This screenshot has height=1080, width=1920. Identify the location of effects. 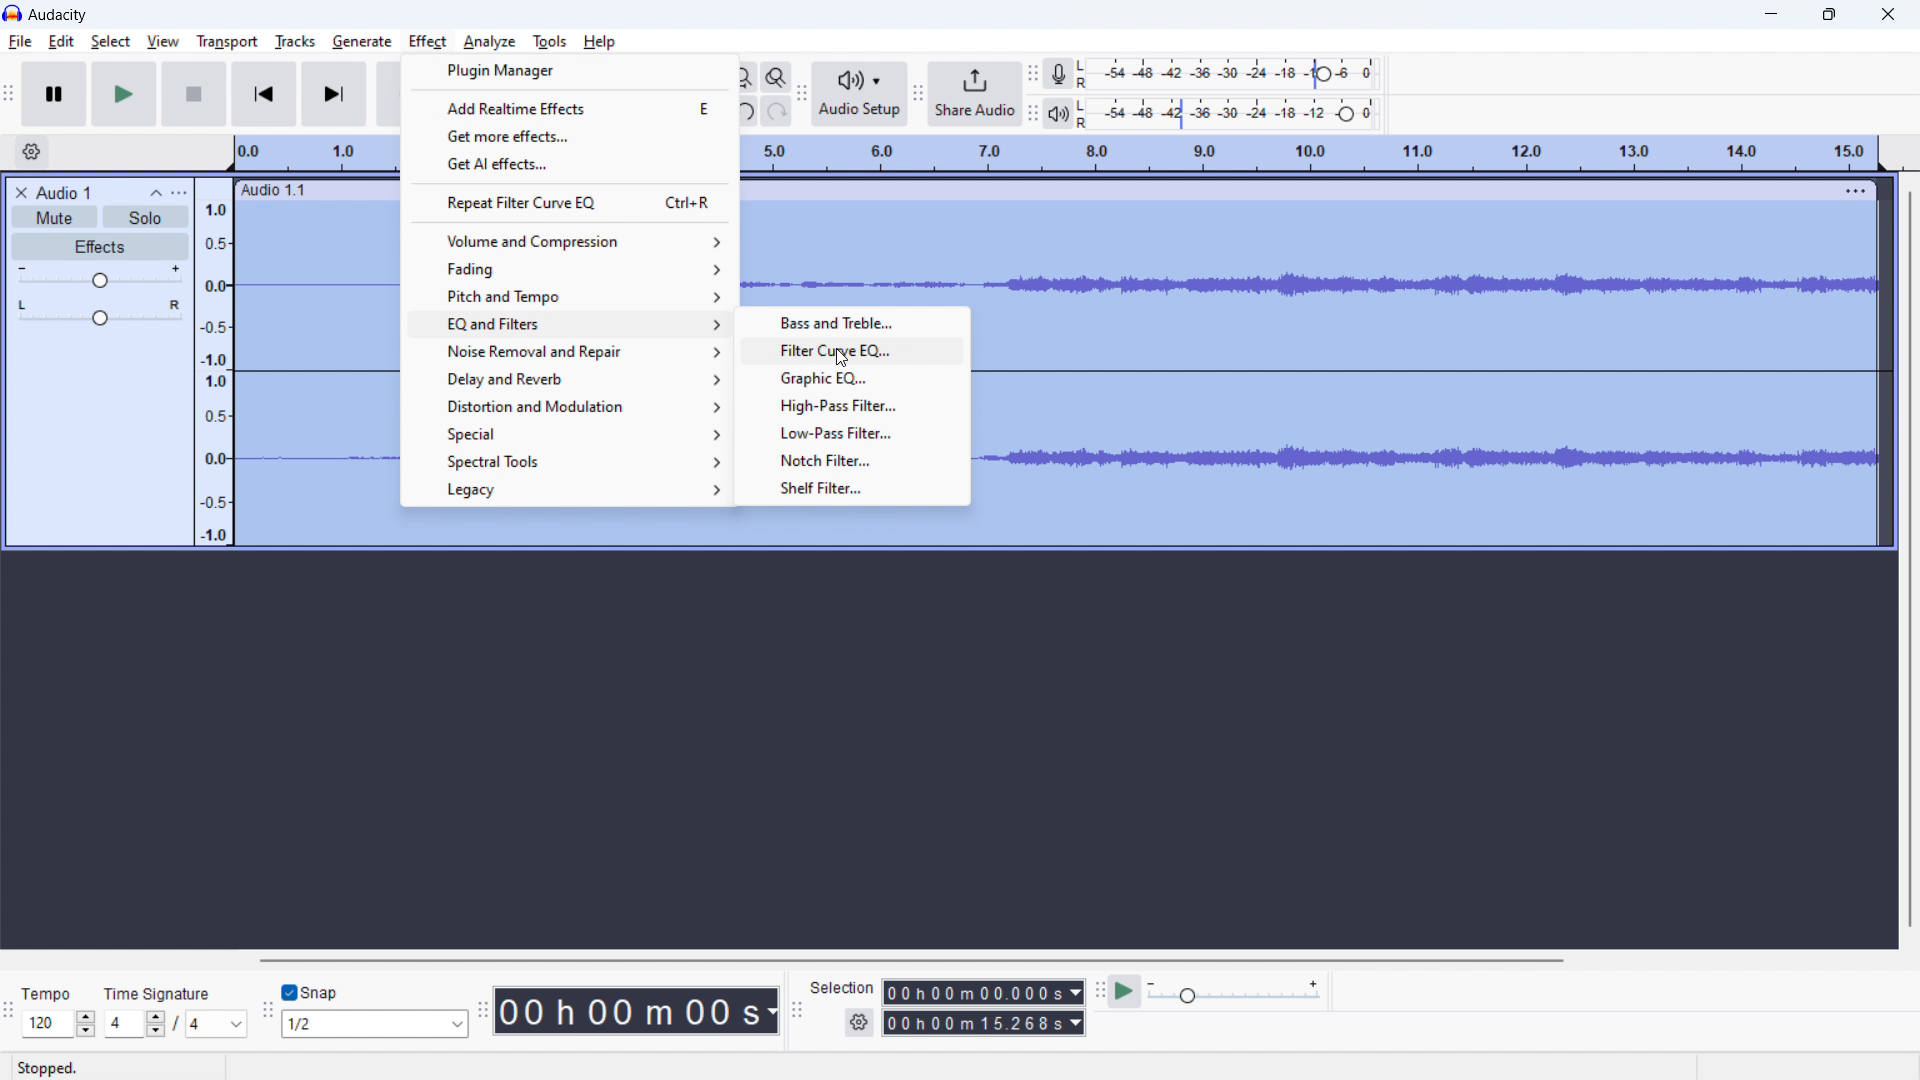
(101, 247).